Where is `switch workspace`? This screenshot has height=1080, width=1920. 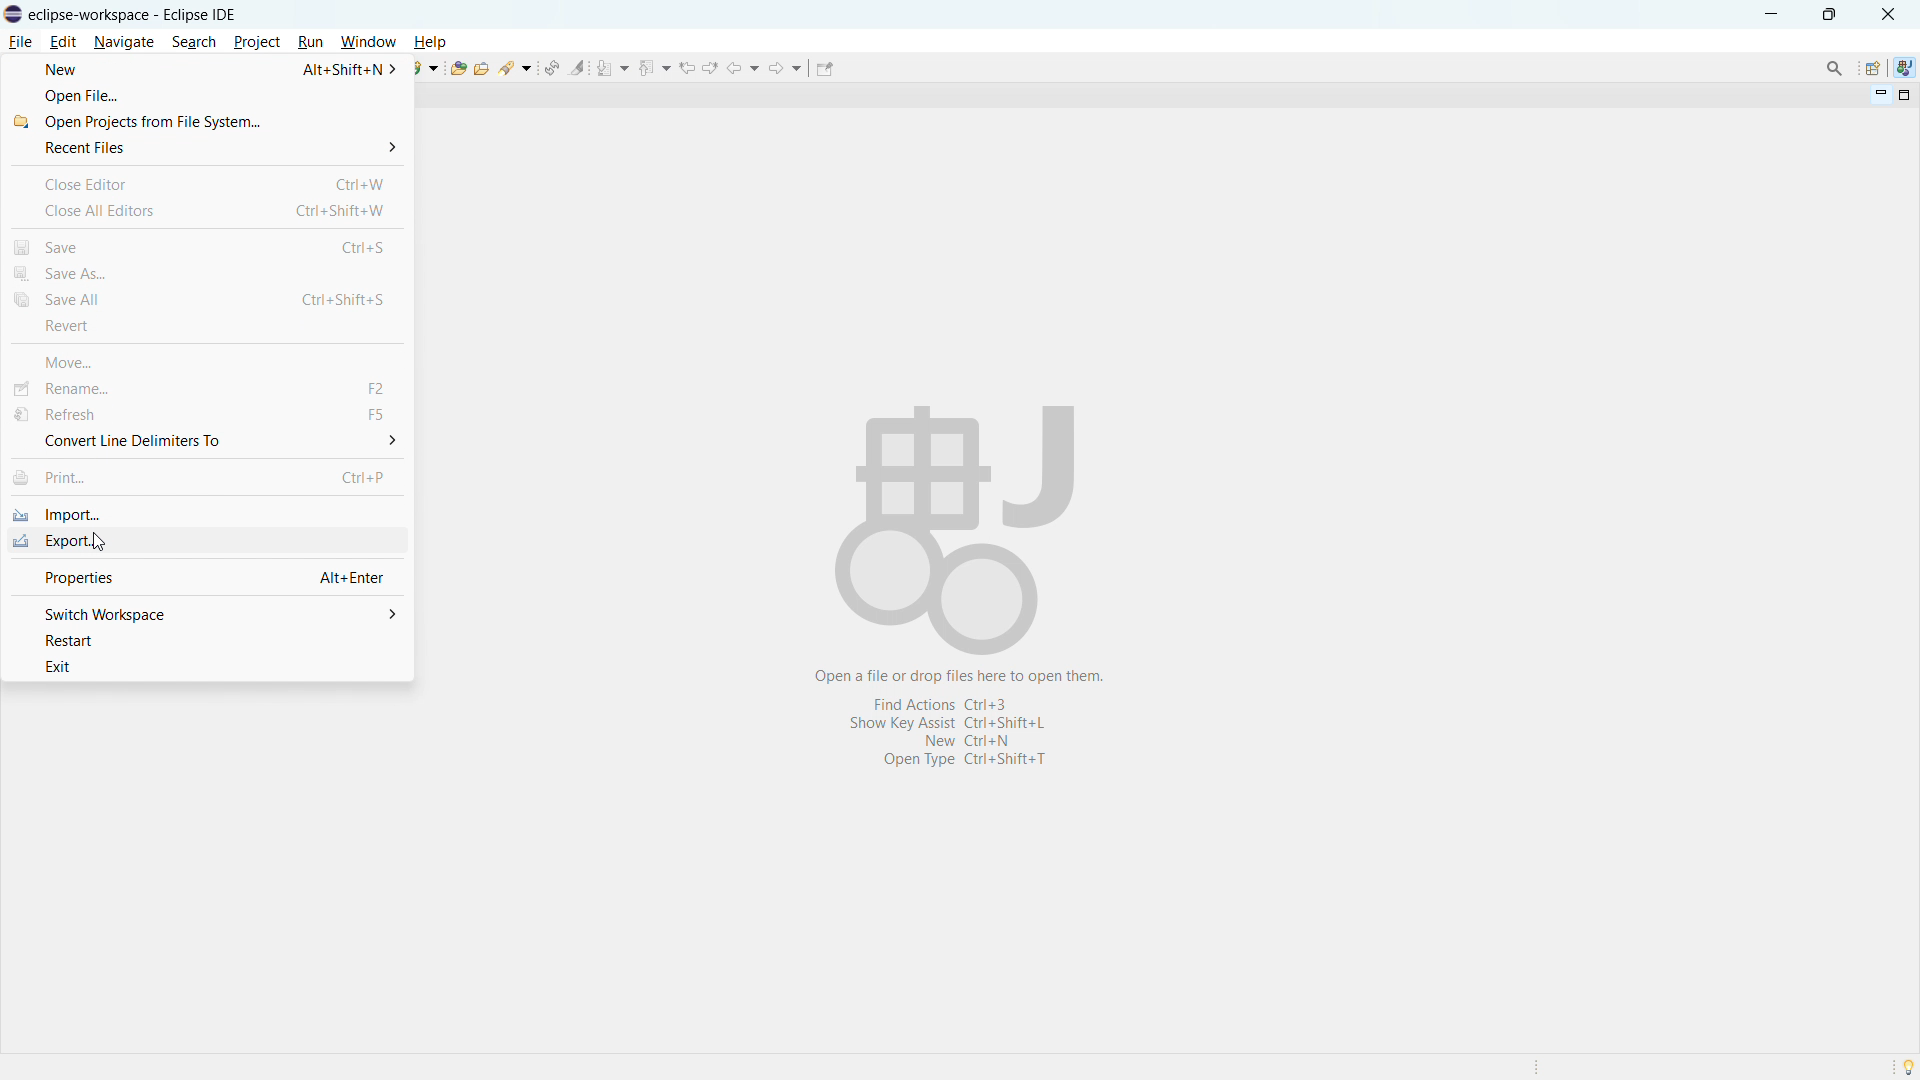
switch workspace is located at coordinates (207, 612).